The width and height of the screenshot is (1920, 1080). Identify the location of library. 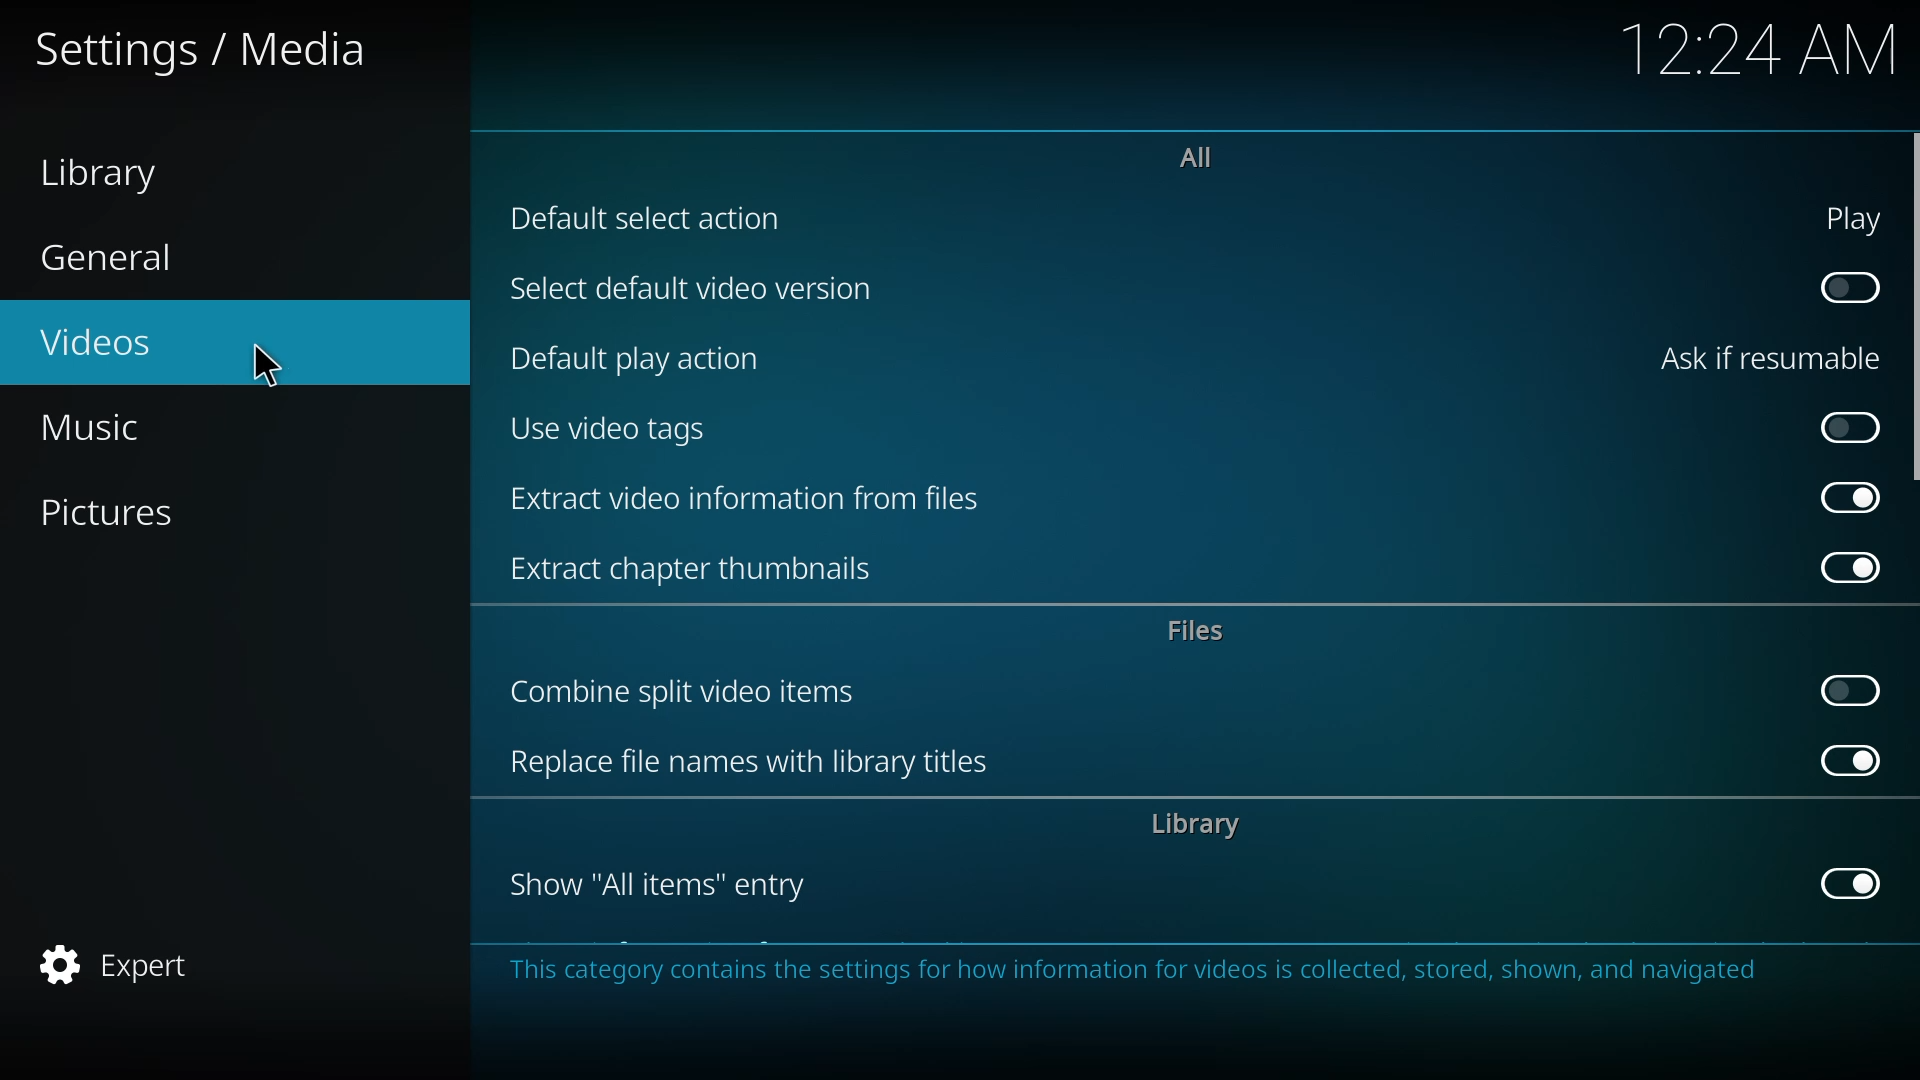
(1204, 827).